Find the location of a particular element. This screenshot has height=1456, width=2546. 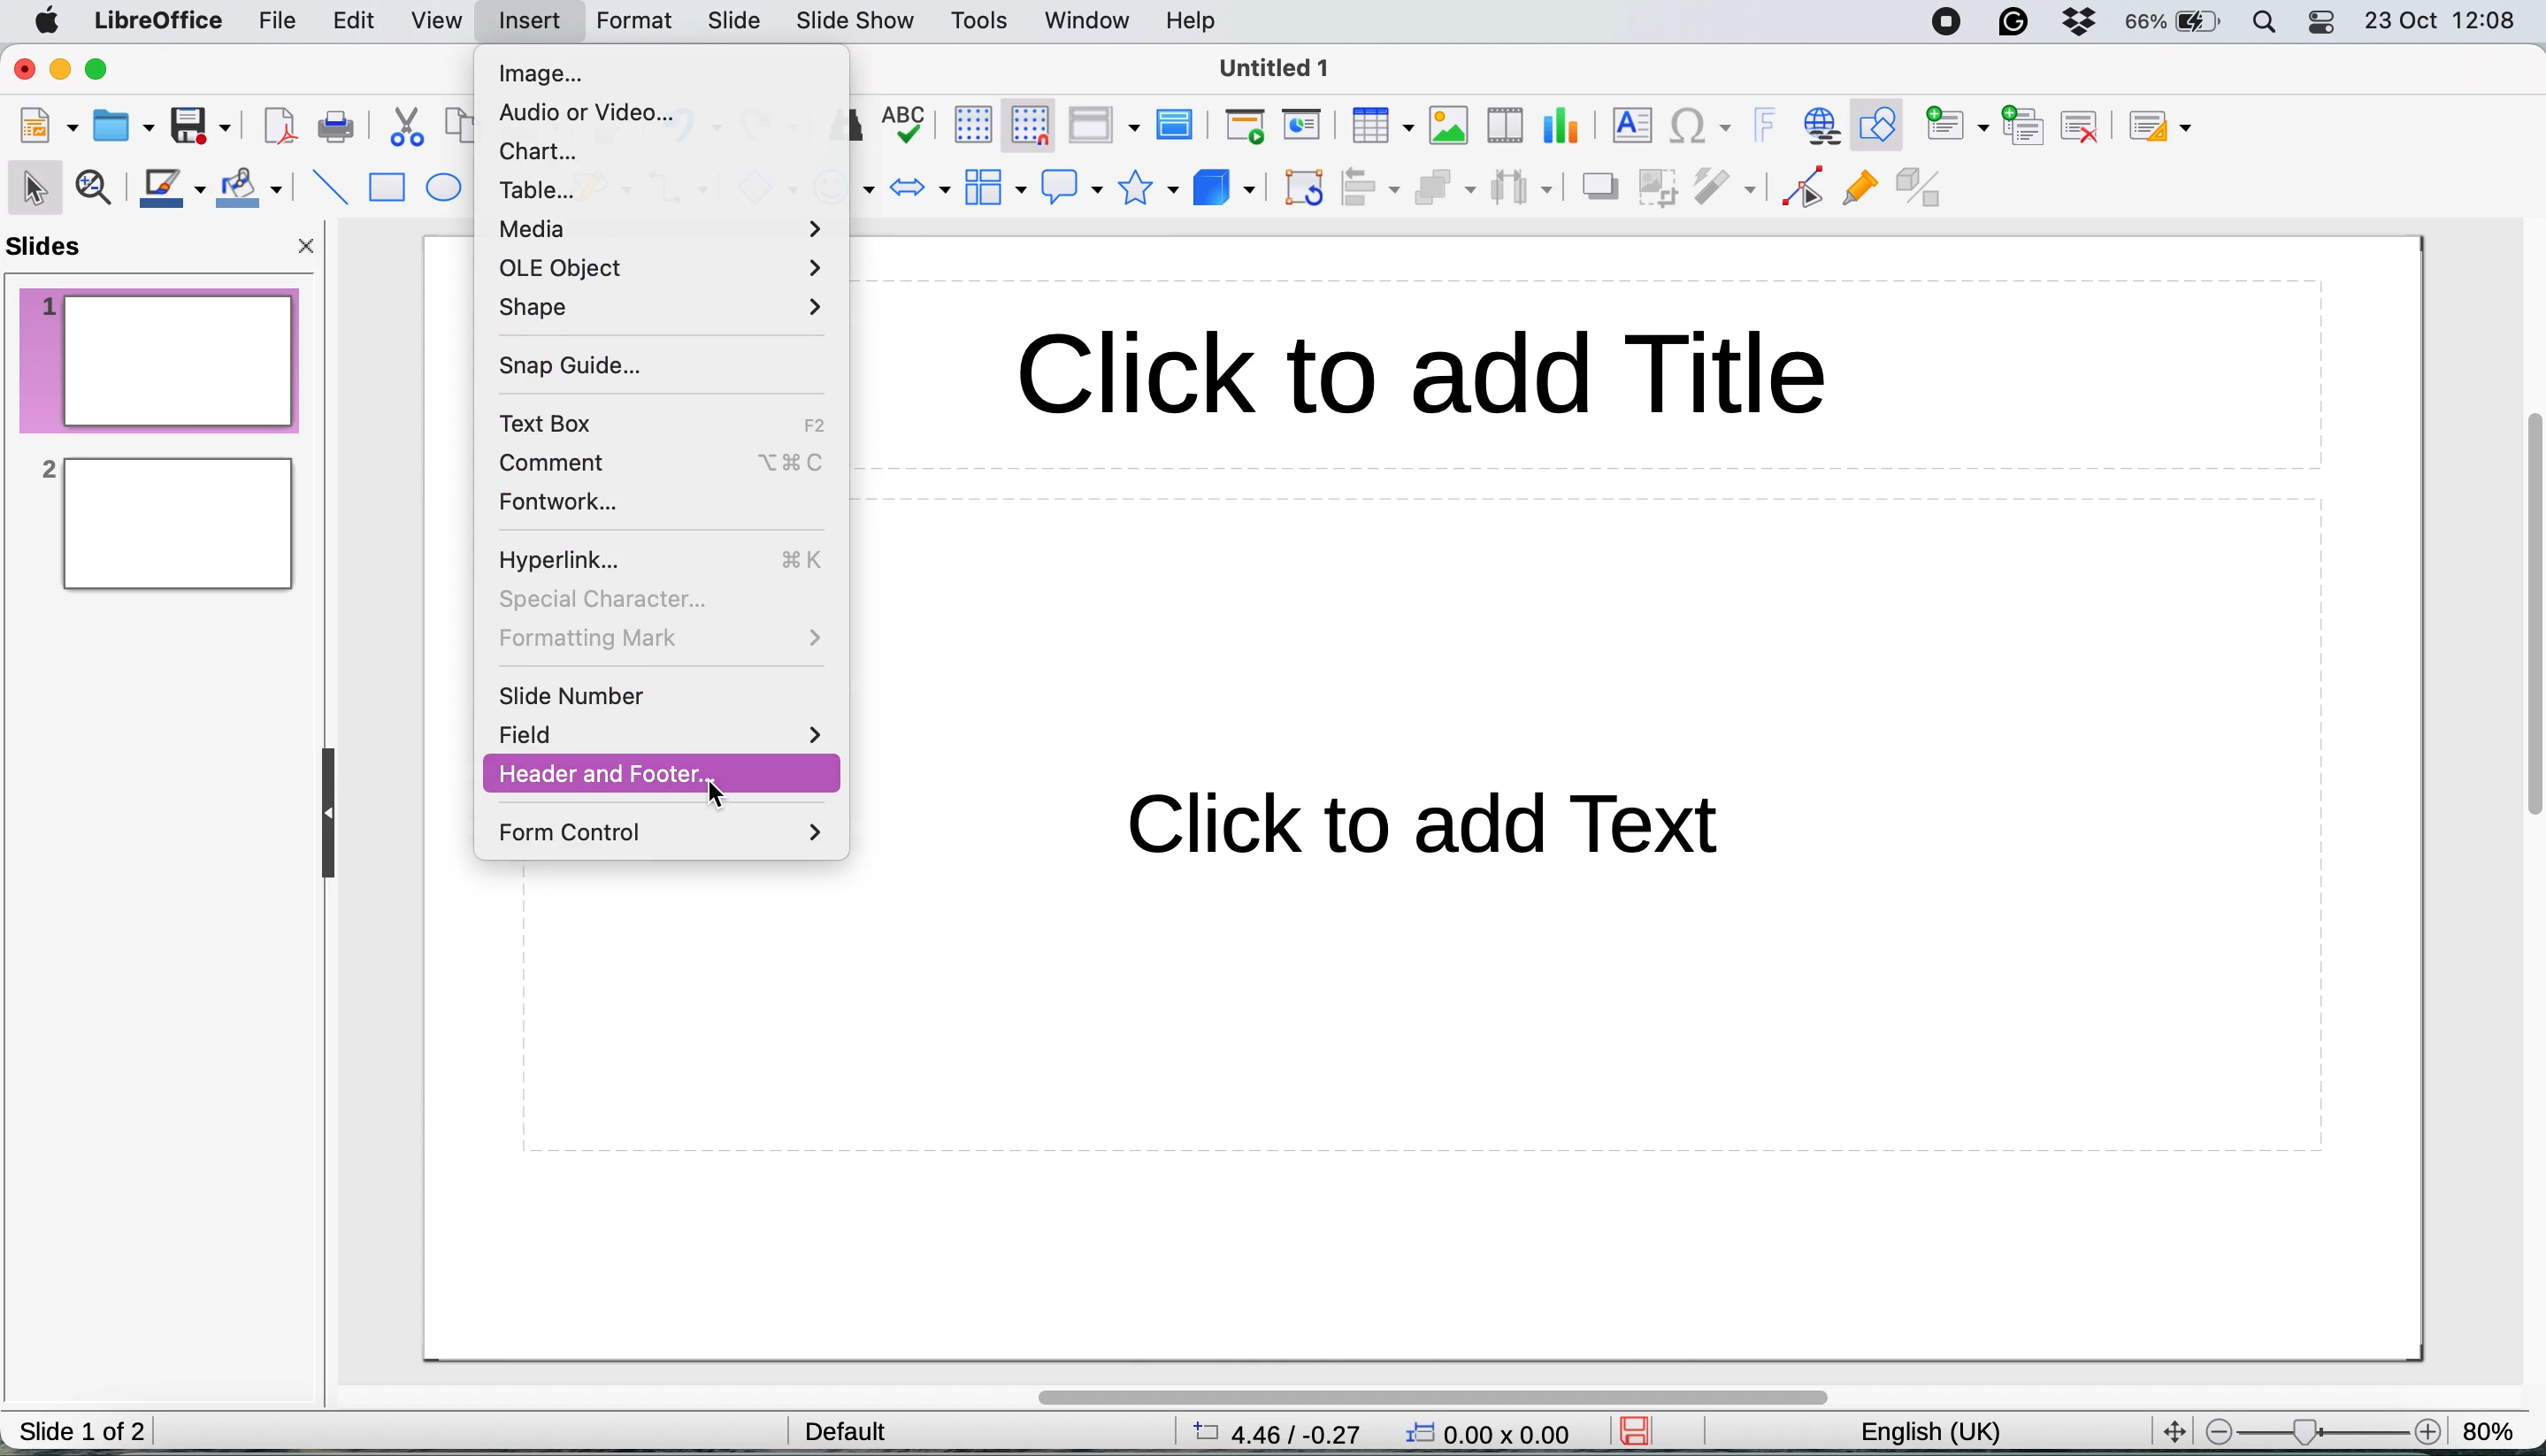

window is located at coordinates (1089, 23).